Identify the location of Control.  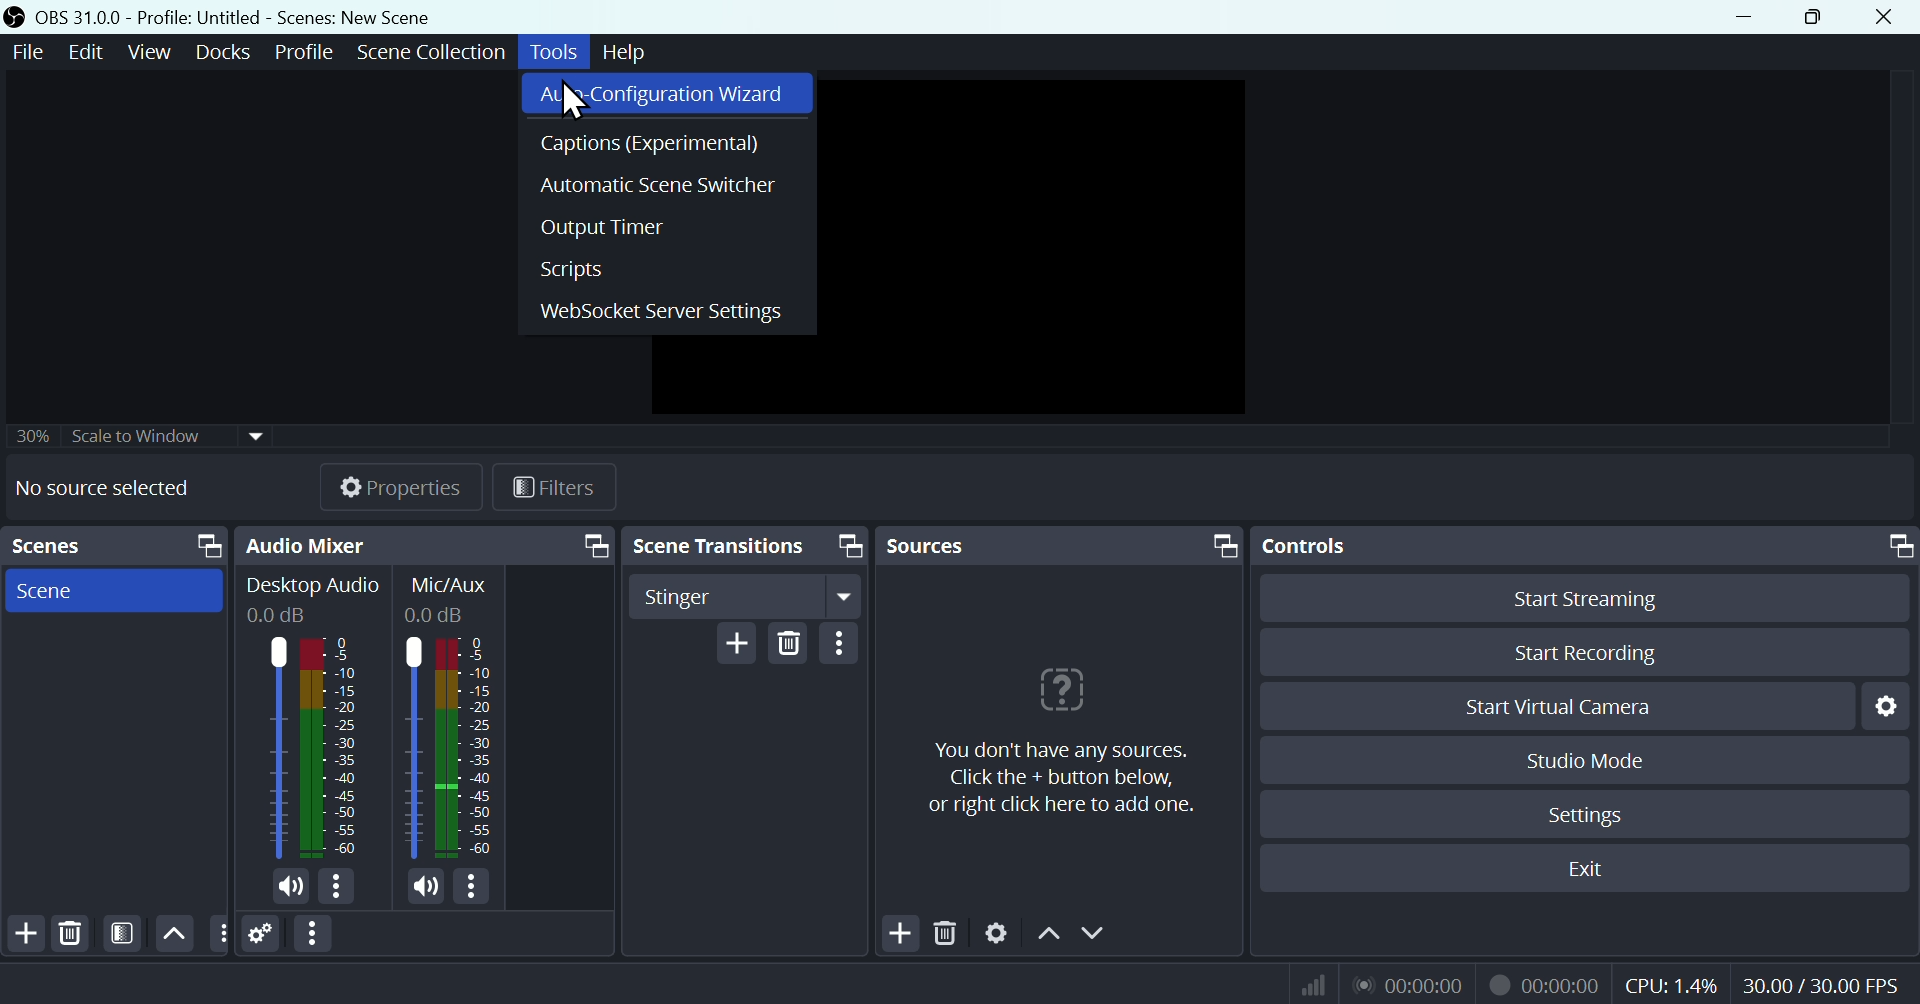
(1318, 547).